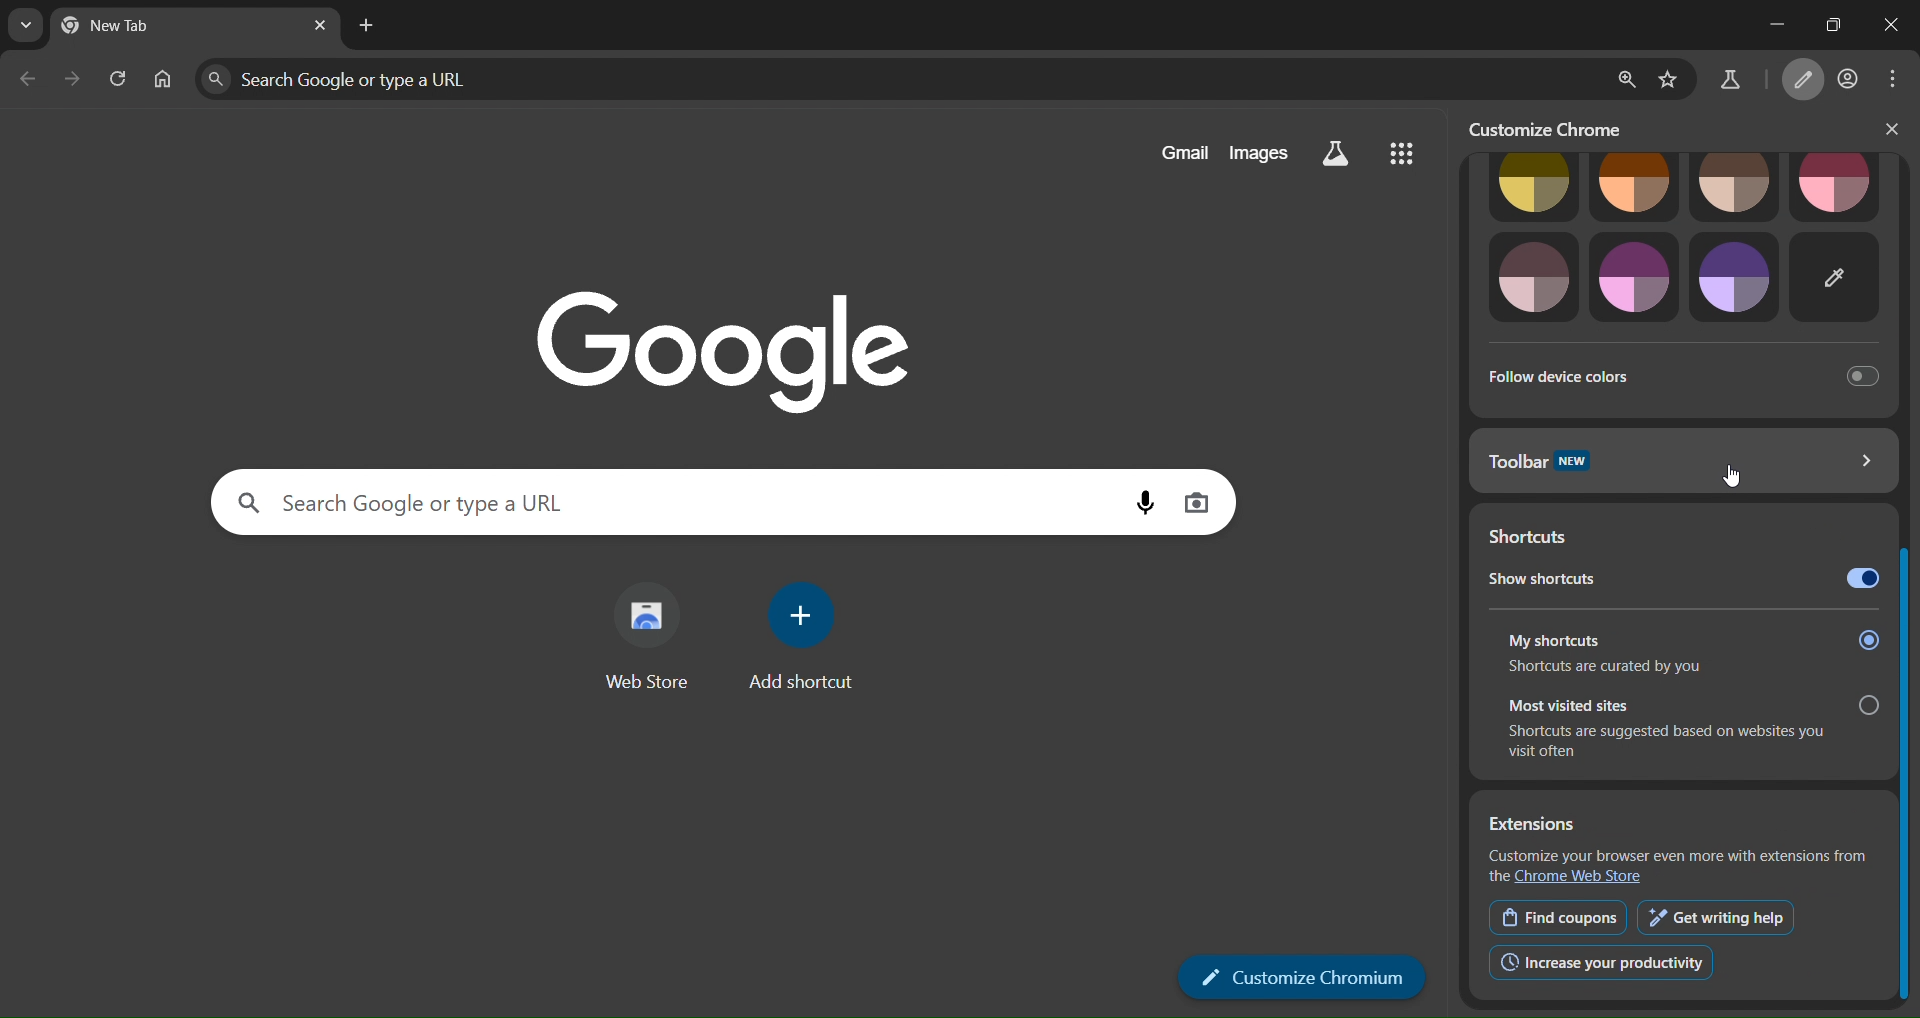 This screenshot has width=1920, height=1018. What do you see at coordinates (1689, 729) in the screenshot?
I see `Most visited sites.
Shortcuts are suggested based on websites you
visit often` at bounding box center [1689, 729].